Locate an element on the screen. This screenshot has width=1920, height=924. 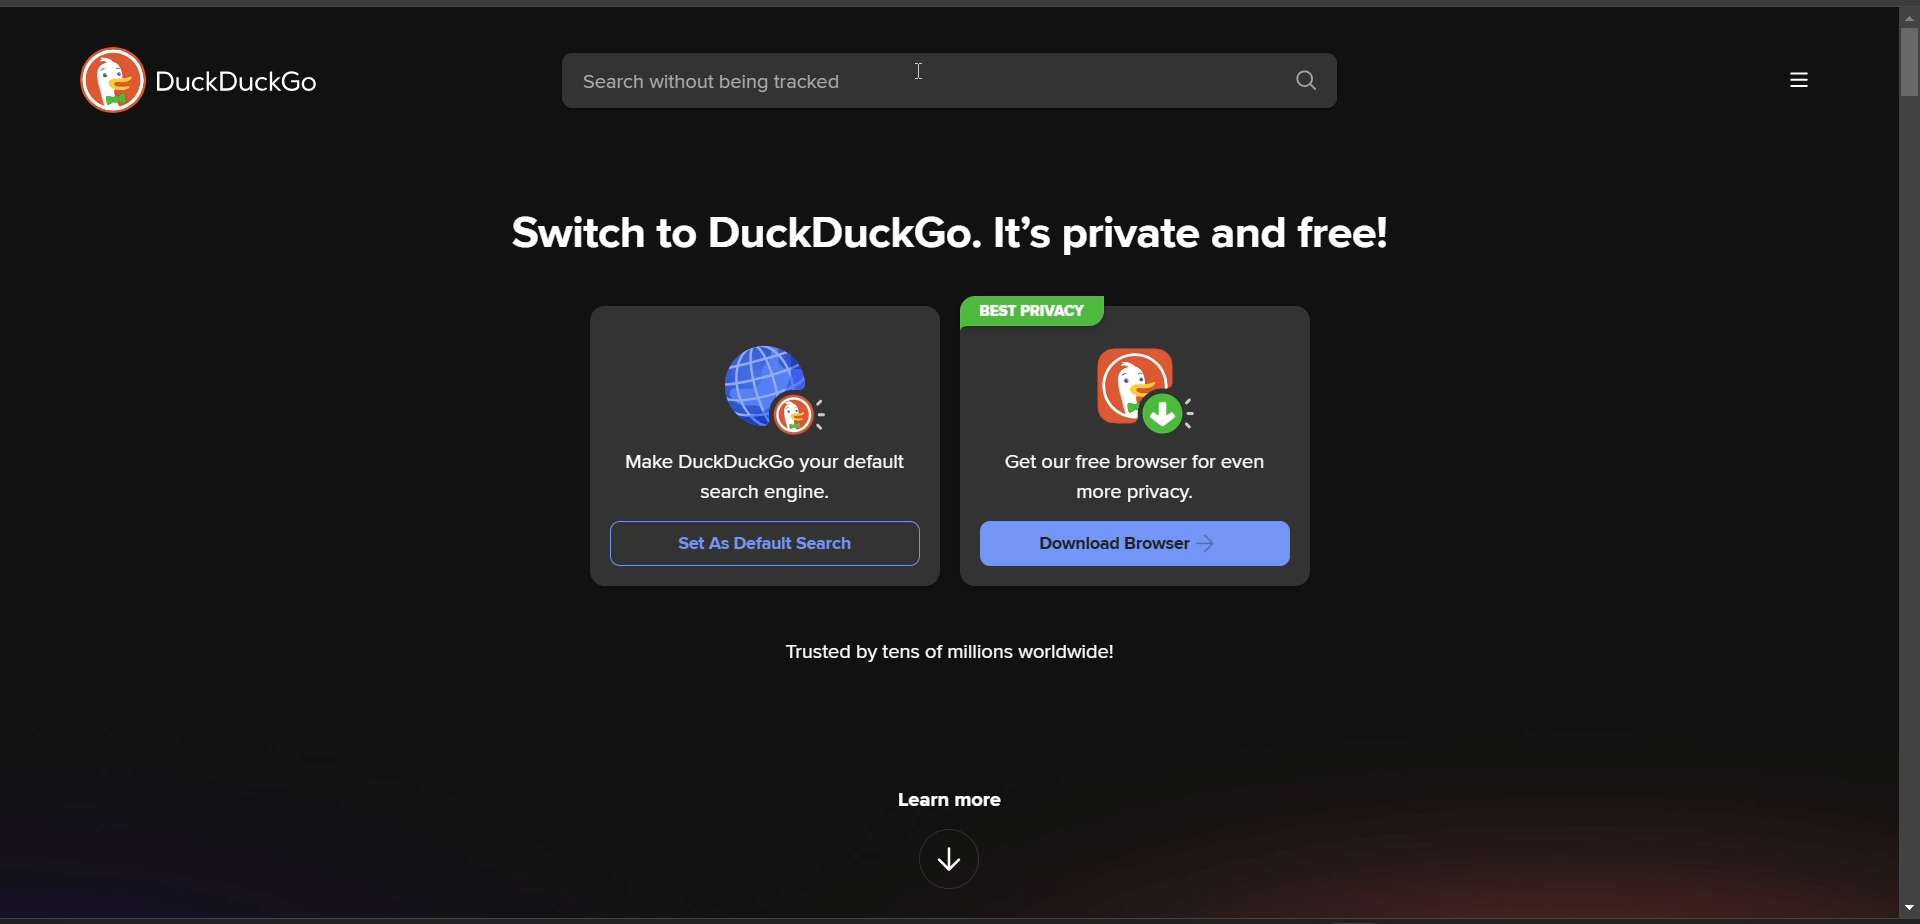
Trusted by tens of millions worldwide! is located at coordinates (949, 652).